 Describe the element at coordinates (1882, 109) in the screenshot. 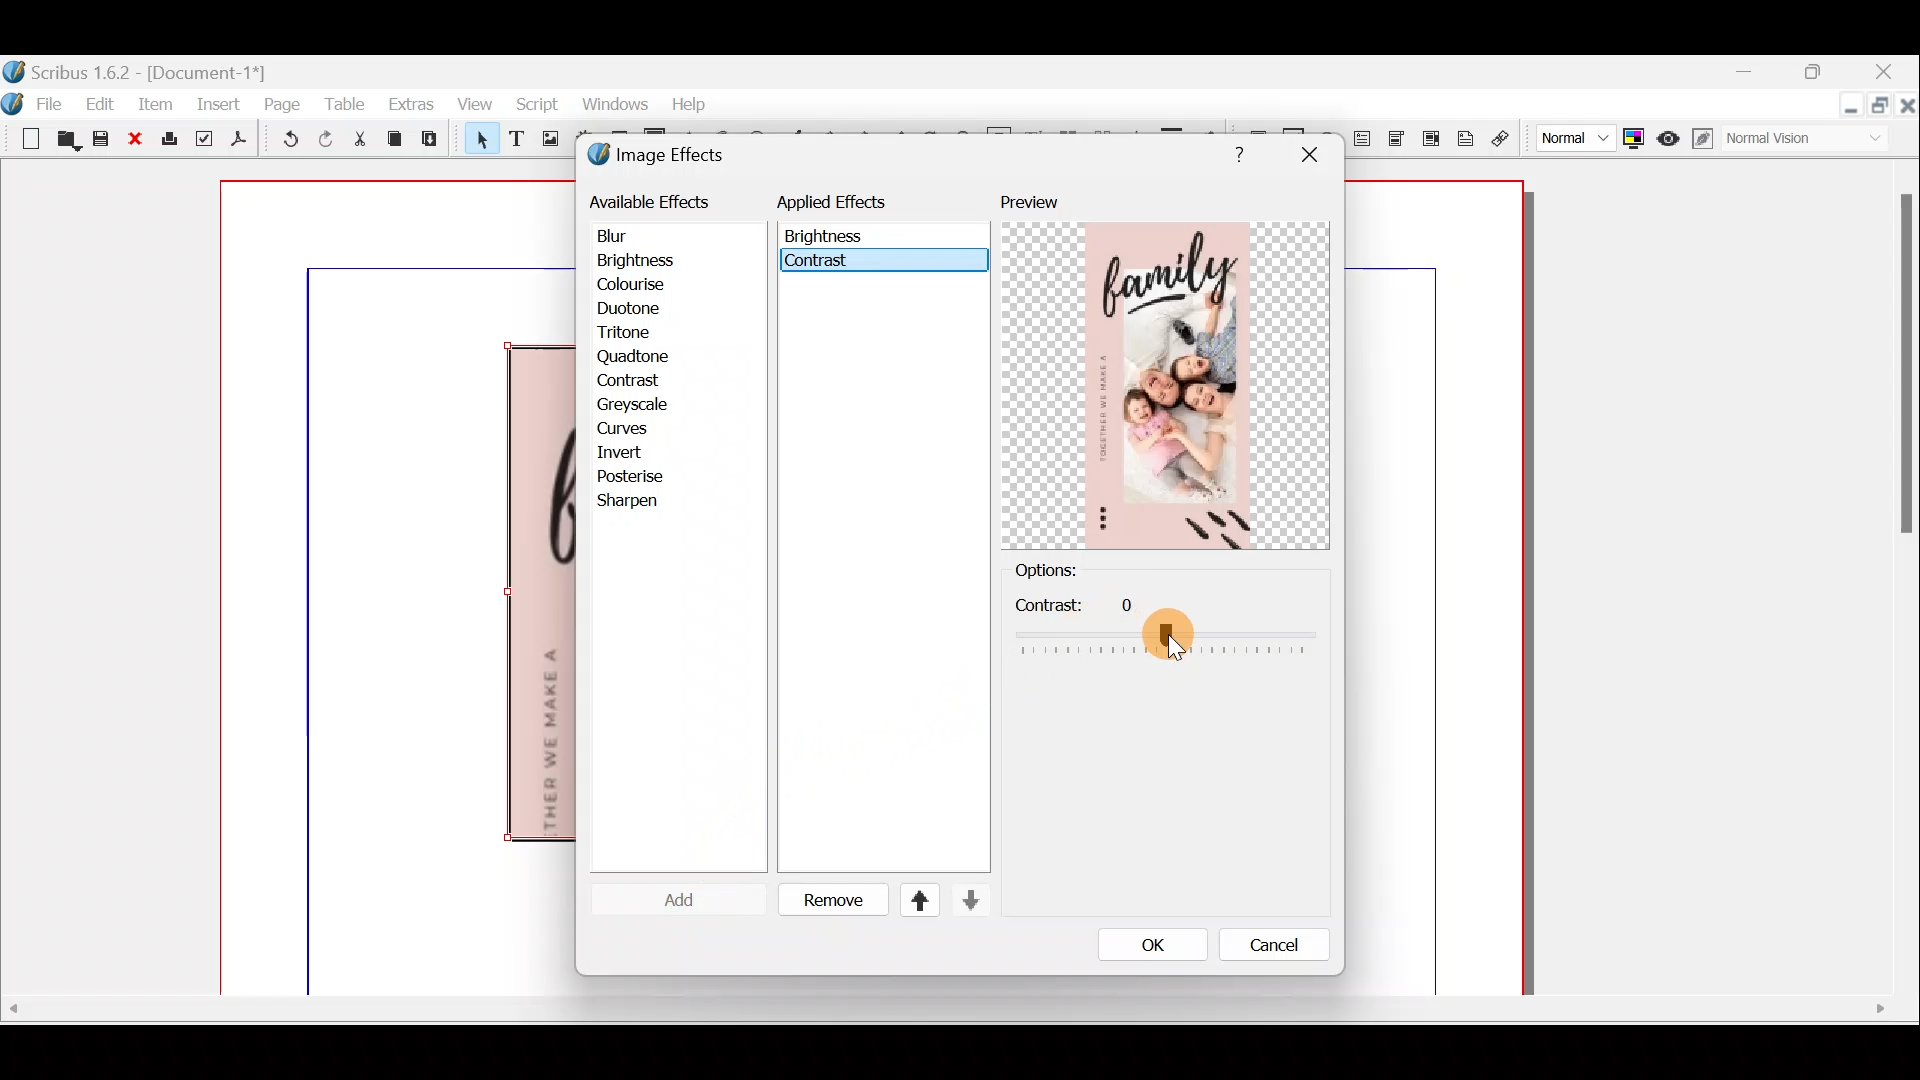

I see `Maximise` at that location.